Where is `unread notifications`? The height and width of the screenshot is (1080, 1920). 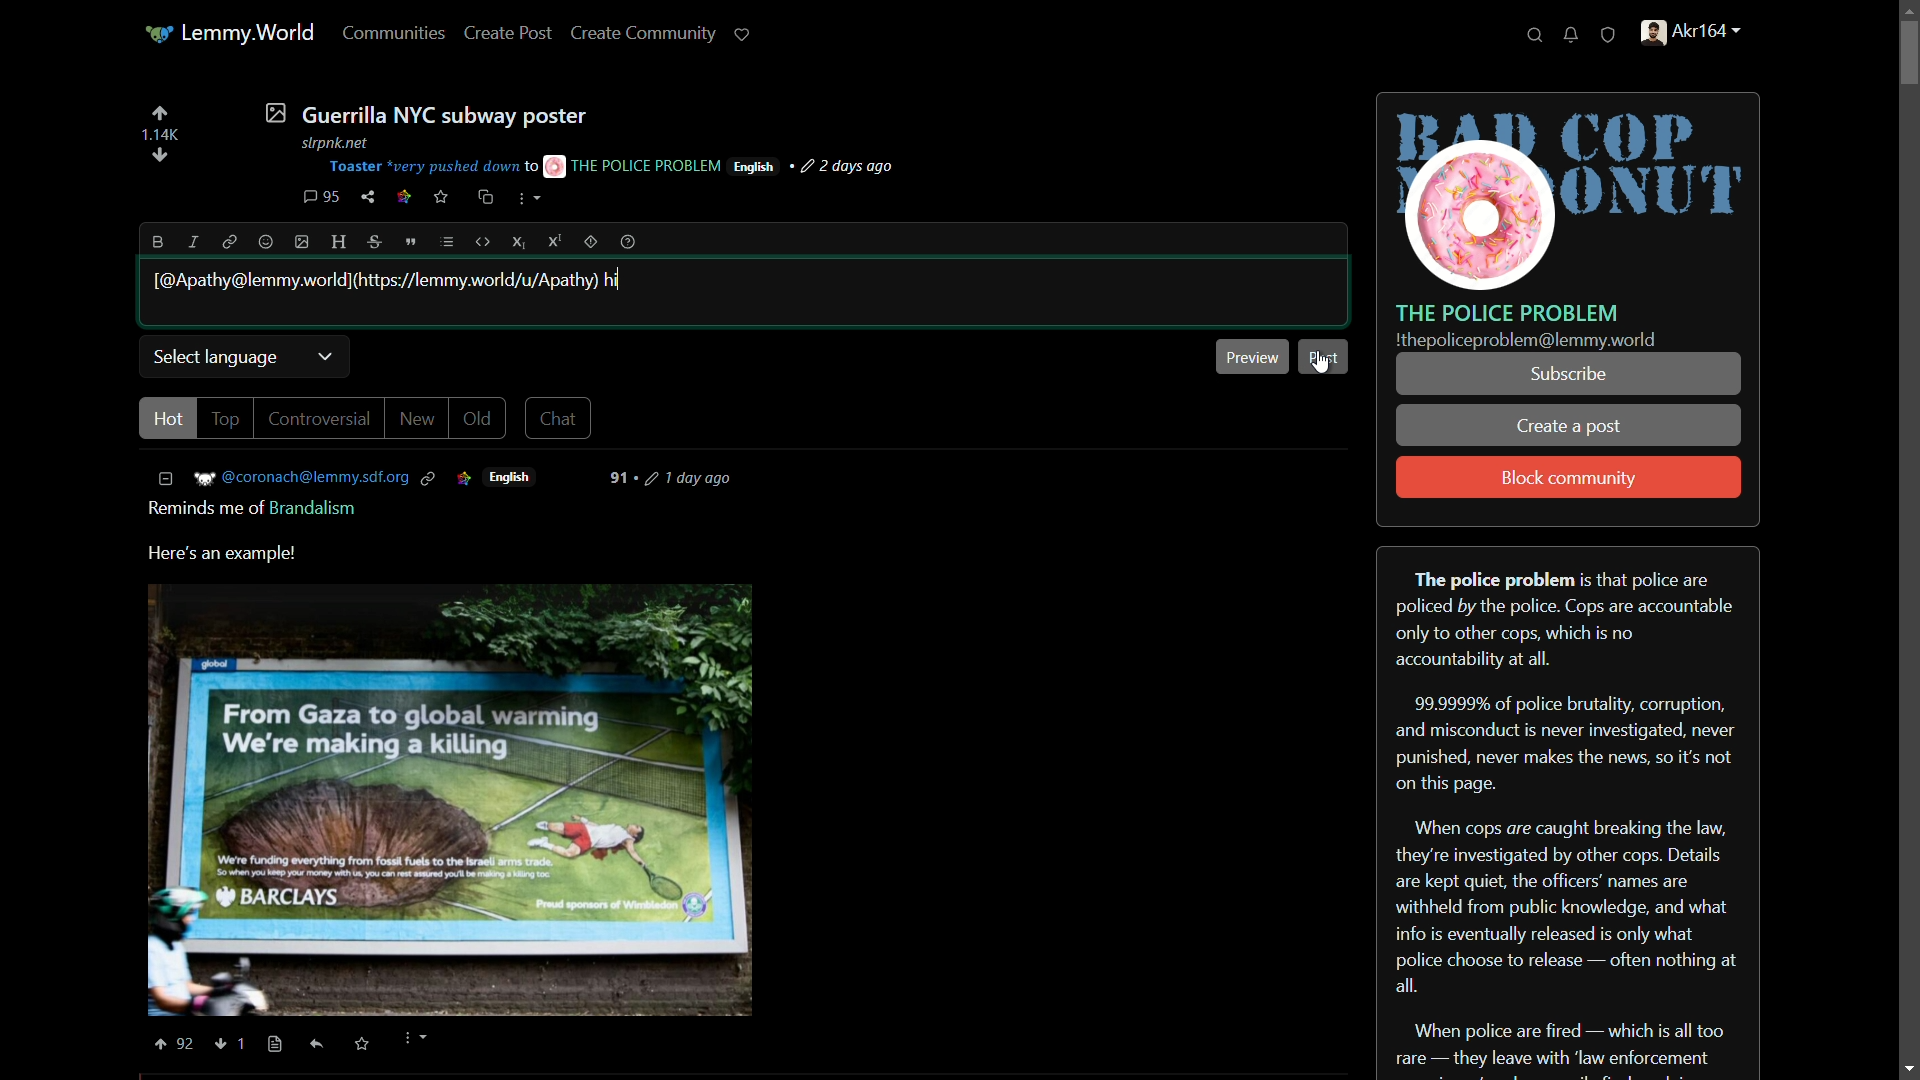
unread notifications is located at coordinates (1573, 35).